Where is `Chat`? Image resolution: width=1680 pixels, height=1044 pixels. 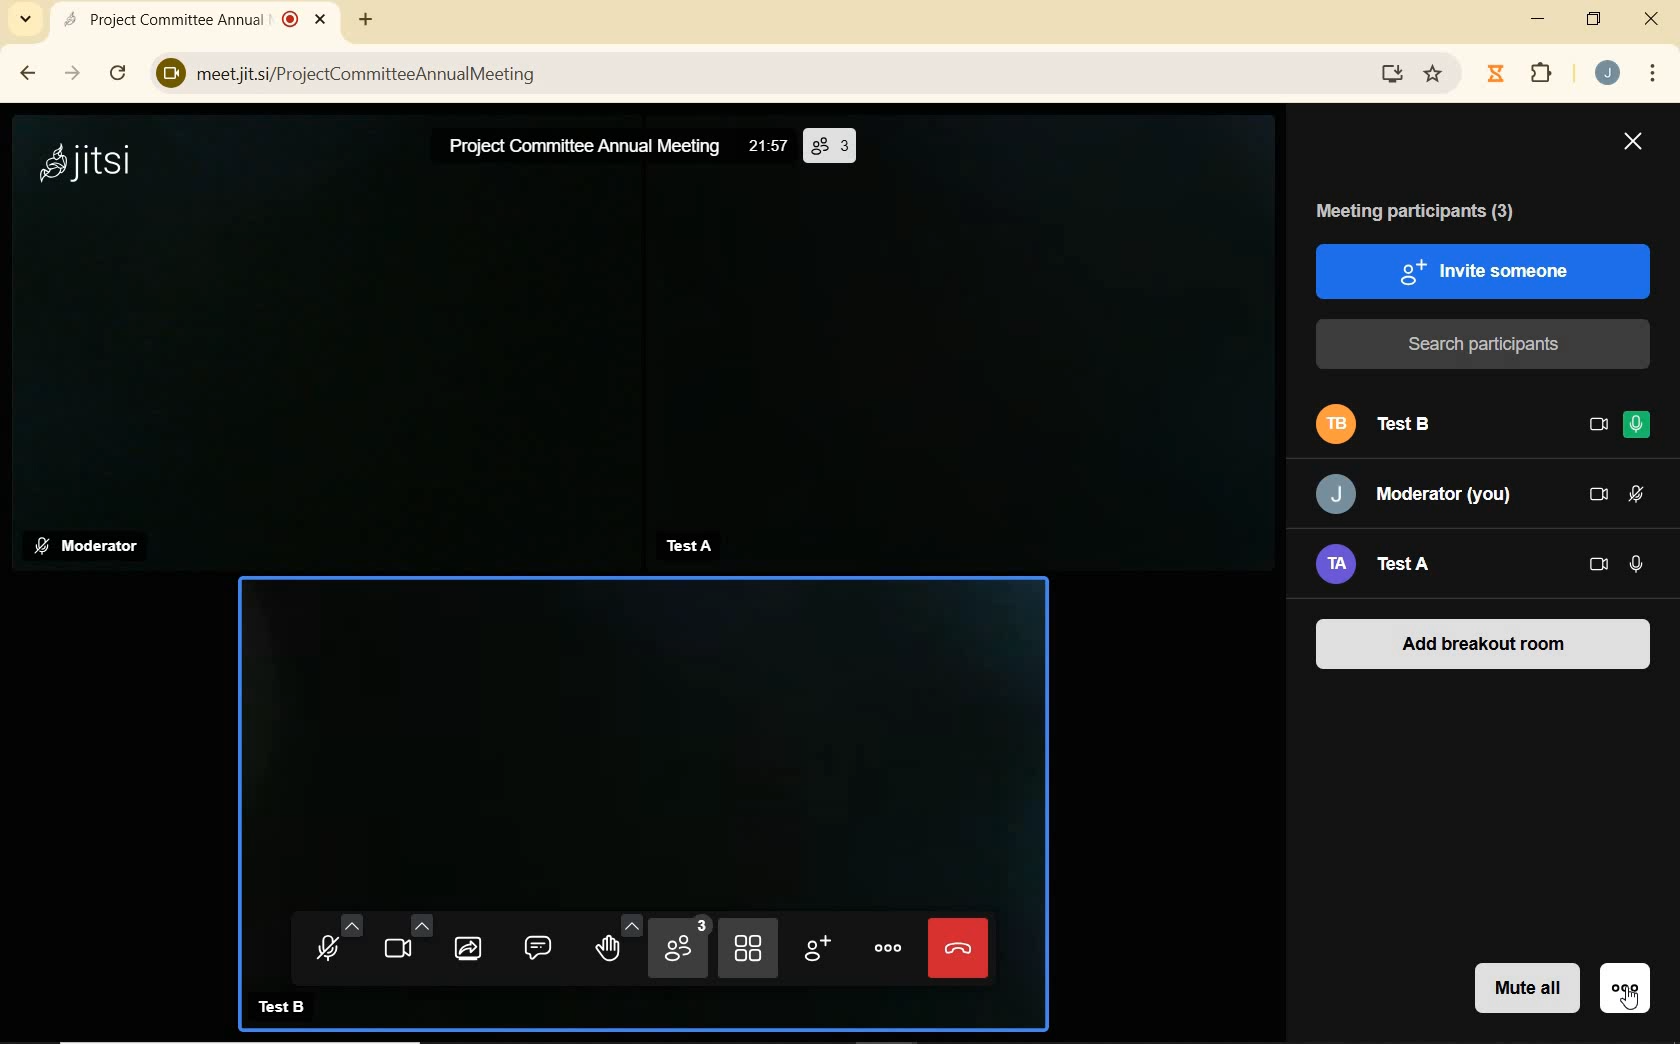
Chat is located at coordinates (543, 946).